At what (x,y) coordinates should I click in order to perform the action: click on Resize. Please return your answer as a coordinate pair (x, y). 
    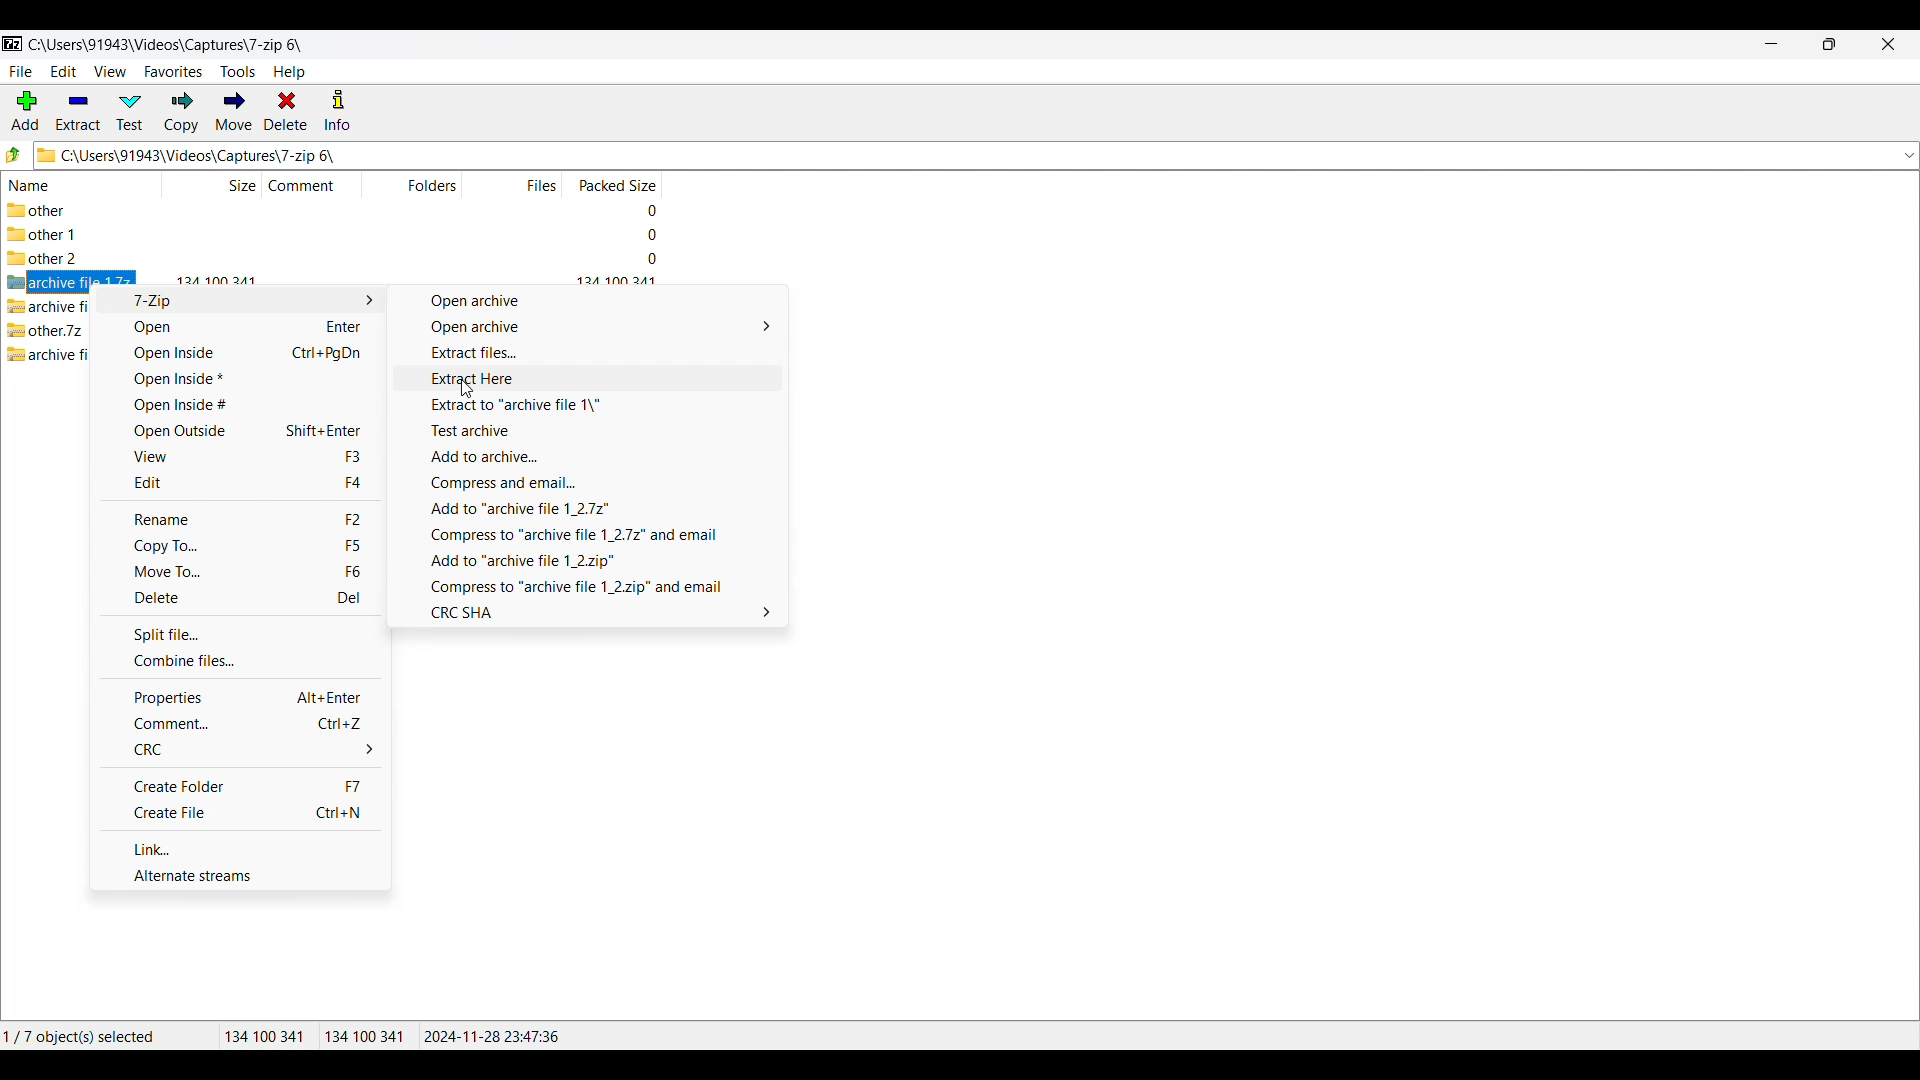
    Looking at the image, I should click on (1829, 44).